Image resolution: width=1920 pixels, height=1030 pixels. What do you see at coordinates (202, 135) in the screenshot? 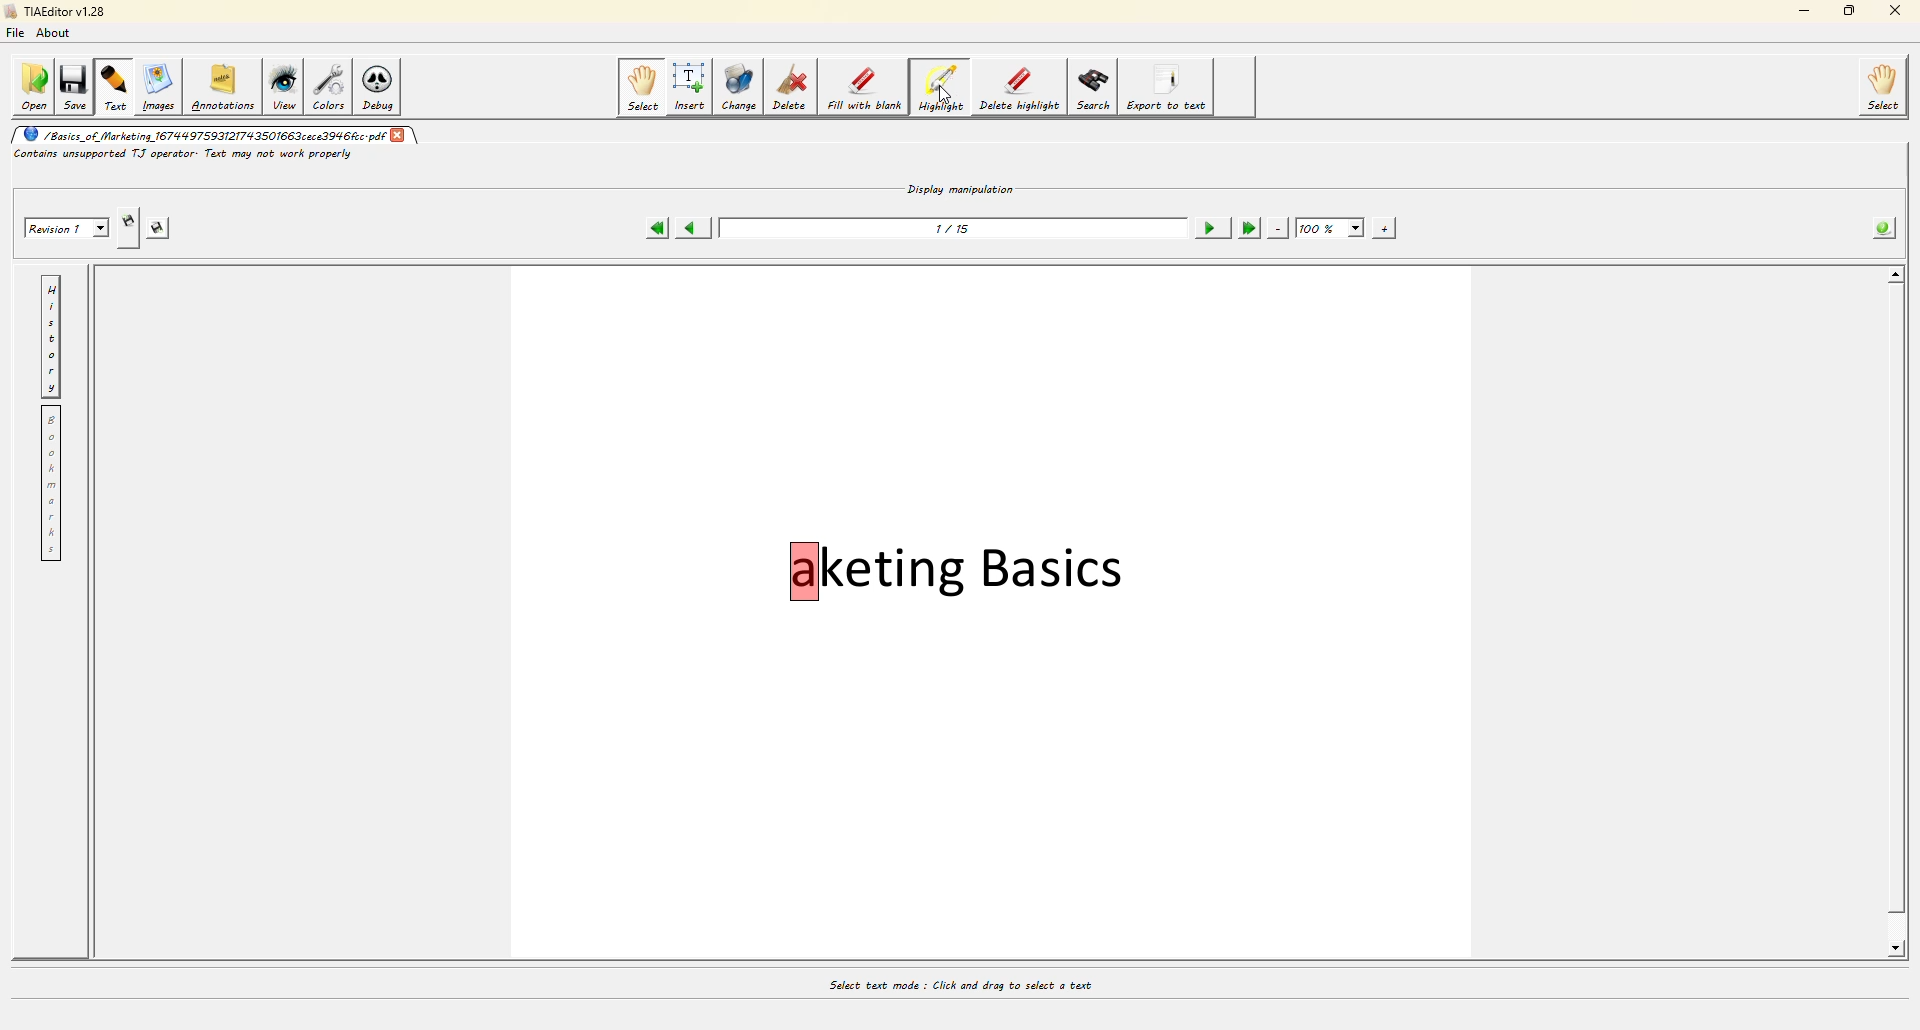
I see `filename` at bounding box center [202, 135].